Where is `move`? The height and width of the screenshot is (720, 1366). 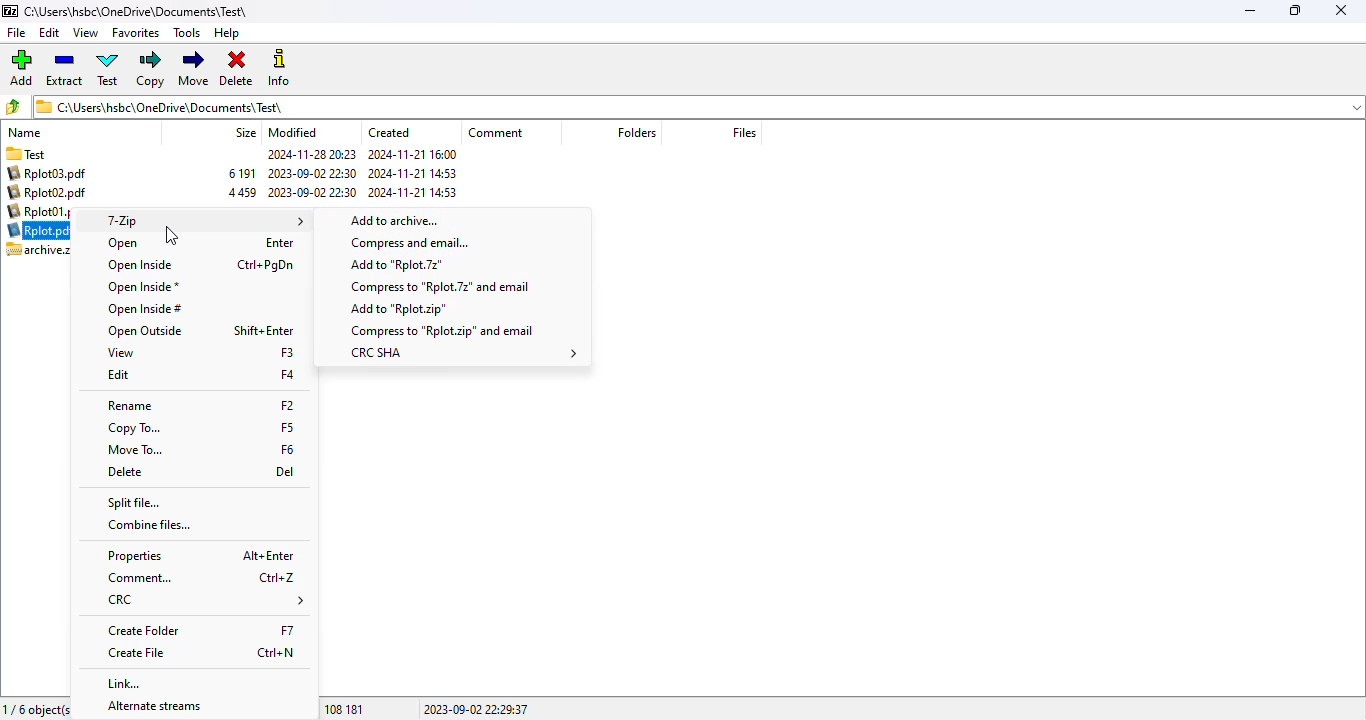 move is located at coordinates (195, 68).